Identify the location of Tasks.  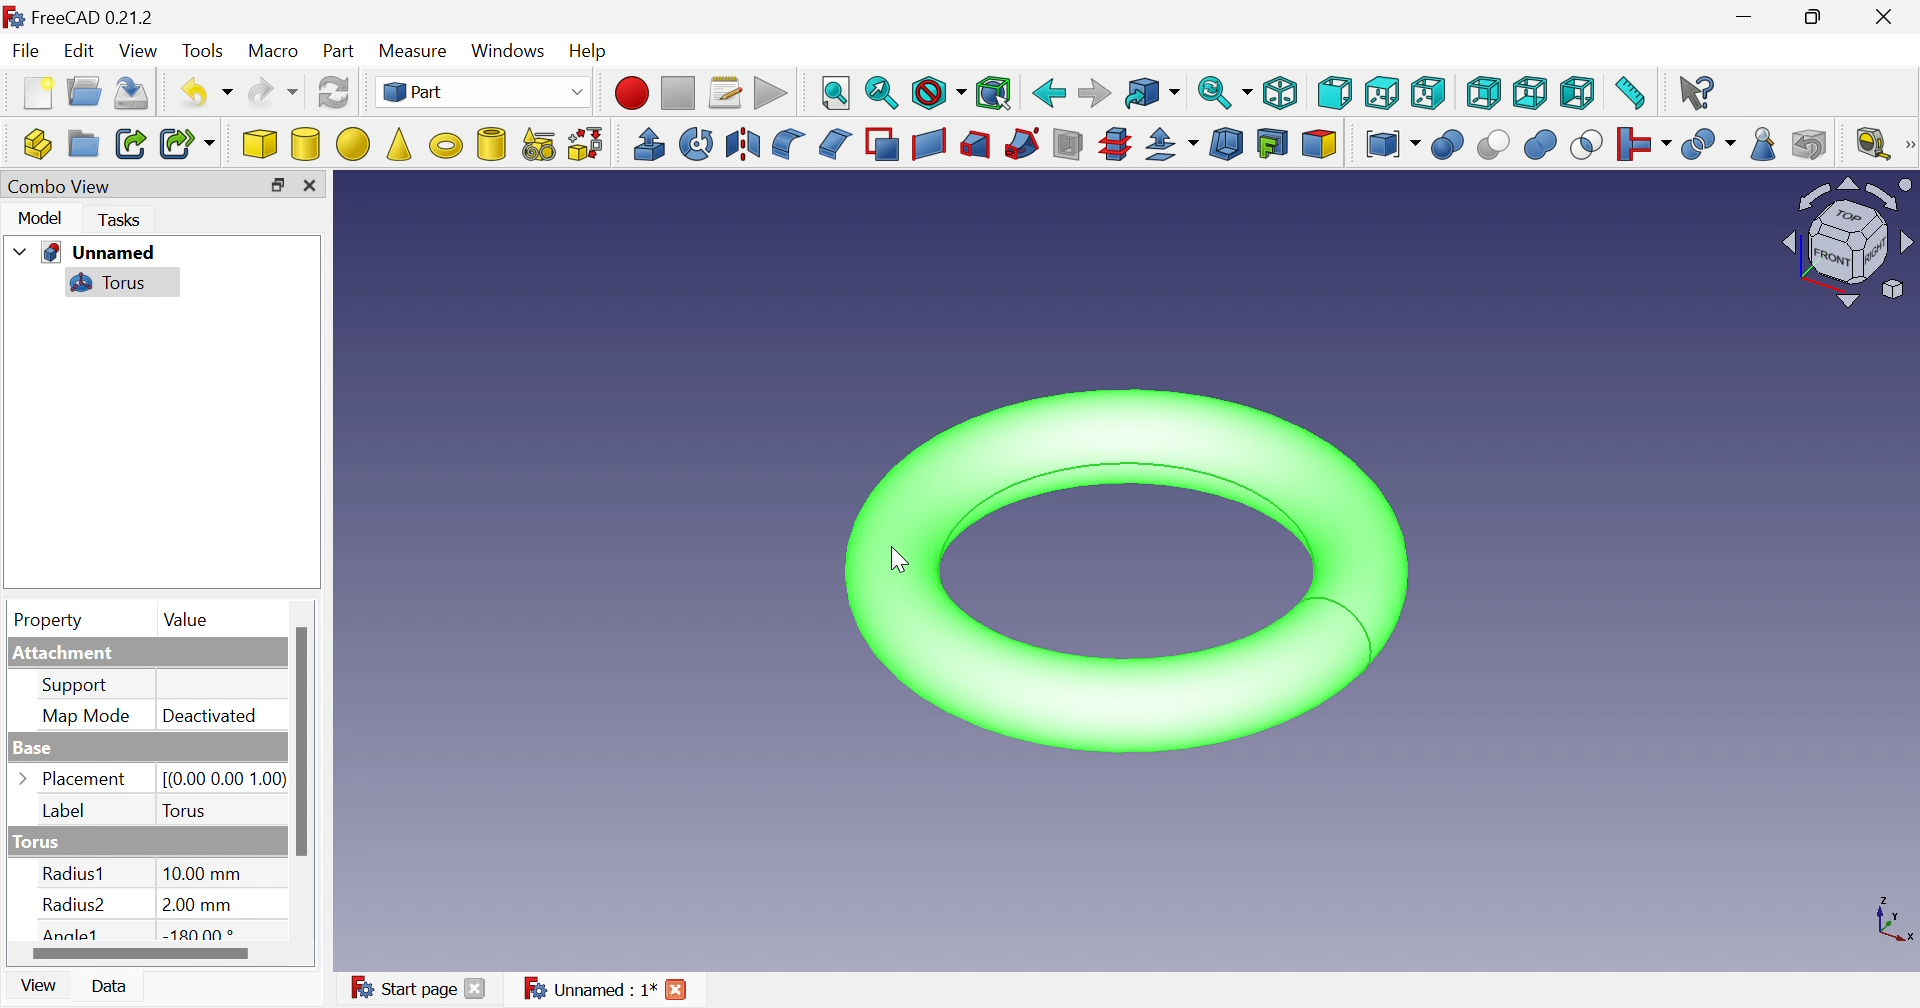
(117, 221).